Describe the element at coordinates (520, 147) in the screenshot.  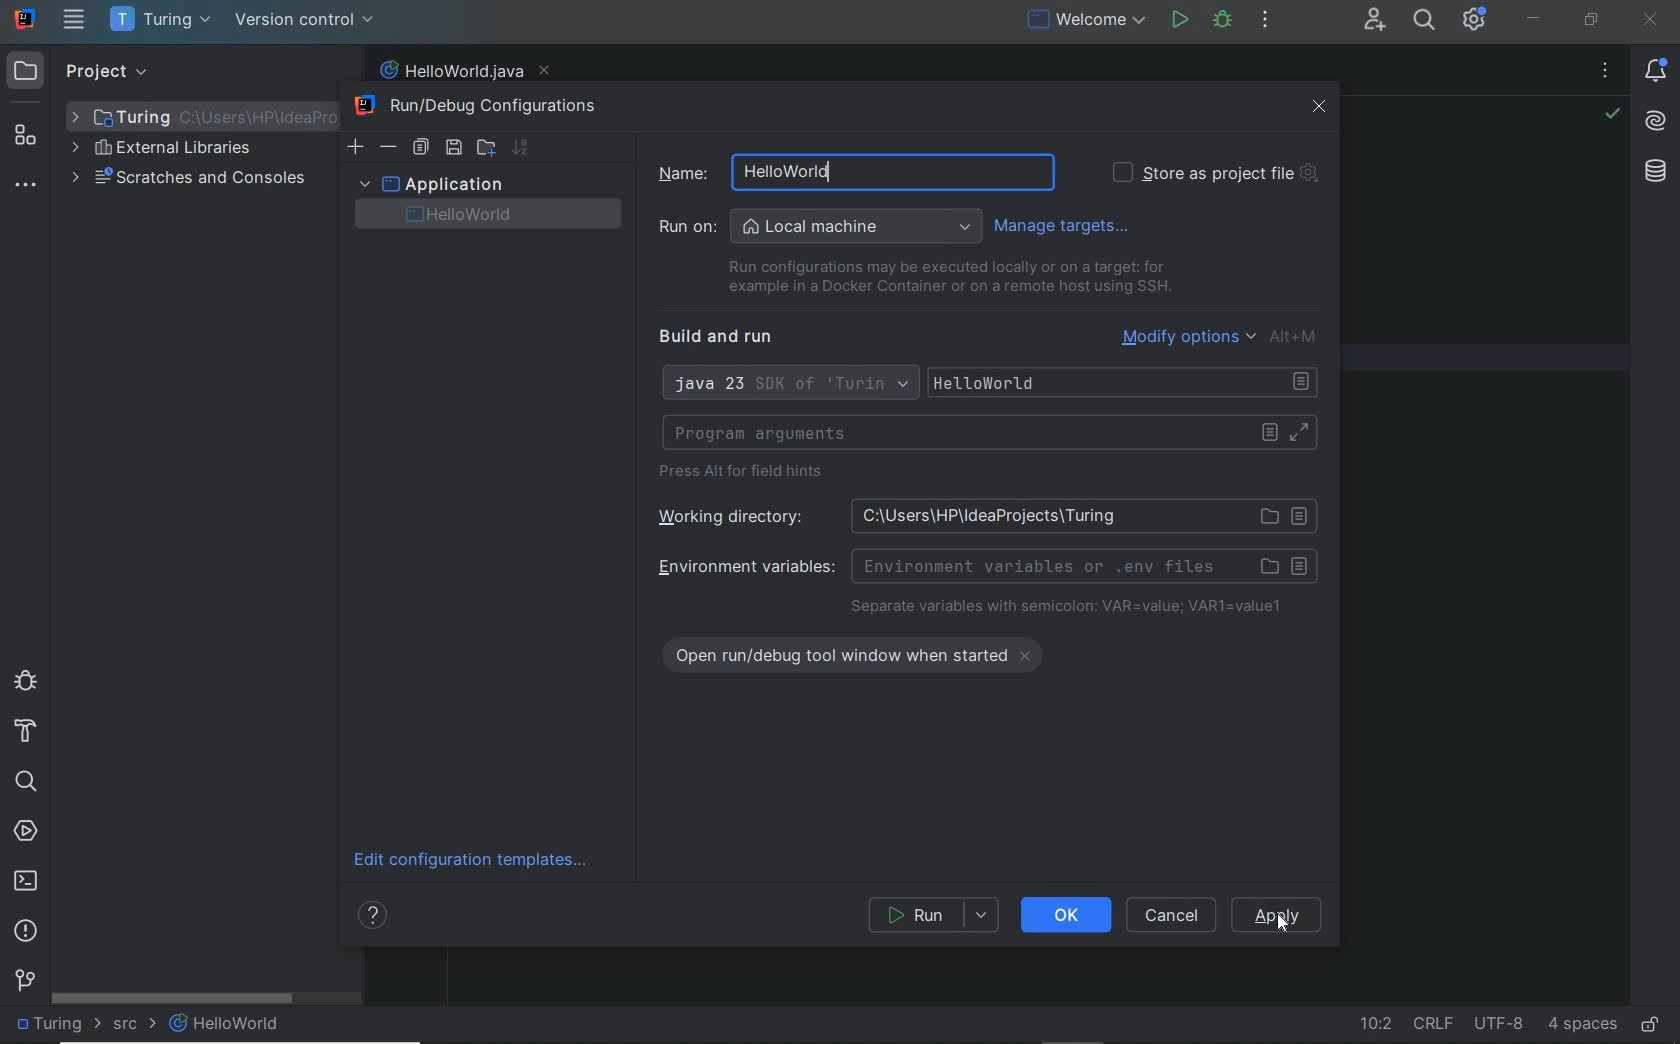
I see `SORT CONFIGURATIONS` at that location.